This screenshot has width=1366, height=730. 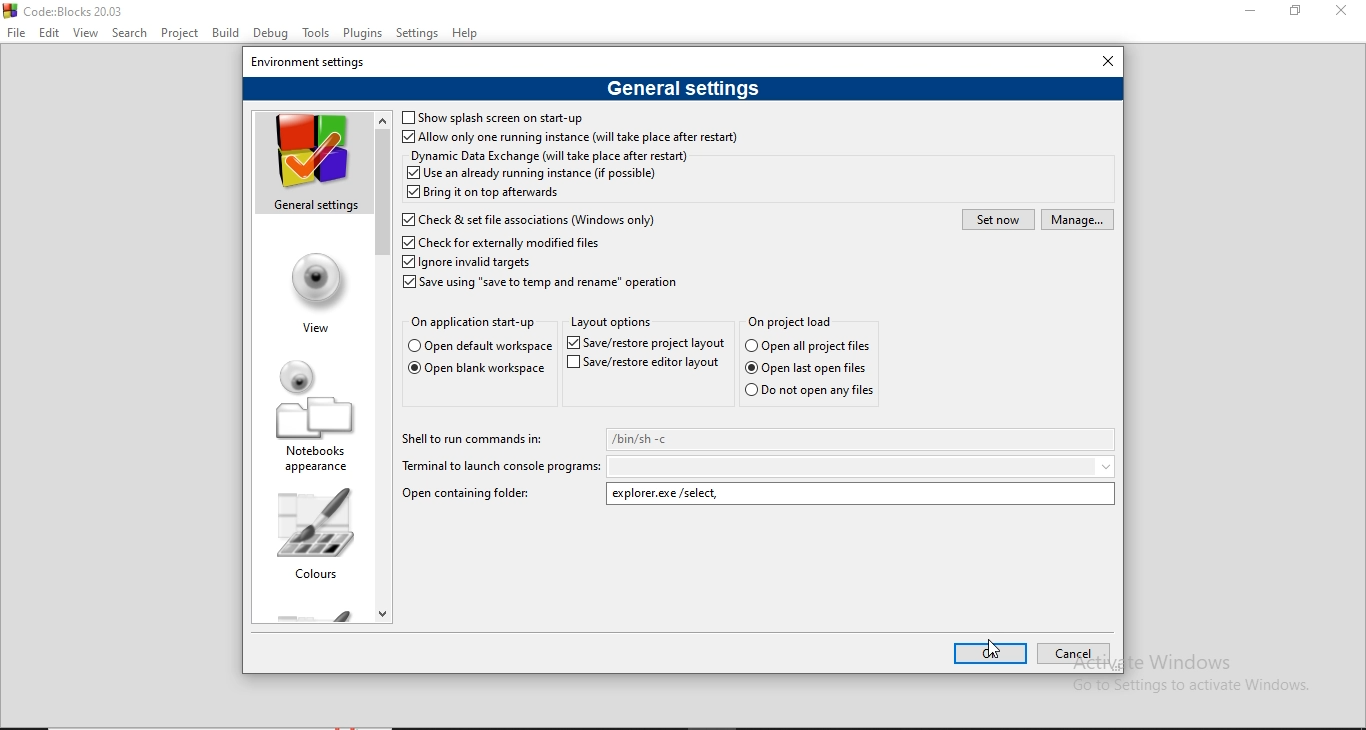 I want to click on manage, so click(x=1076, y=219).